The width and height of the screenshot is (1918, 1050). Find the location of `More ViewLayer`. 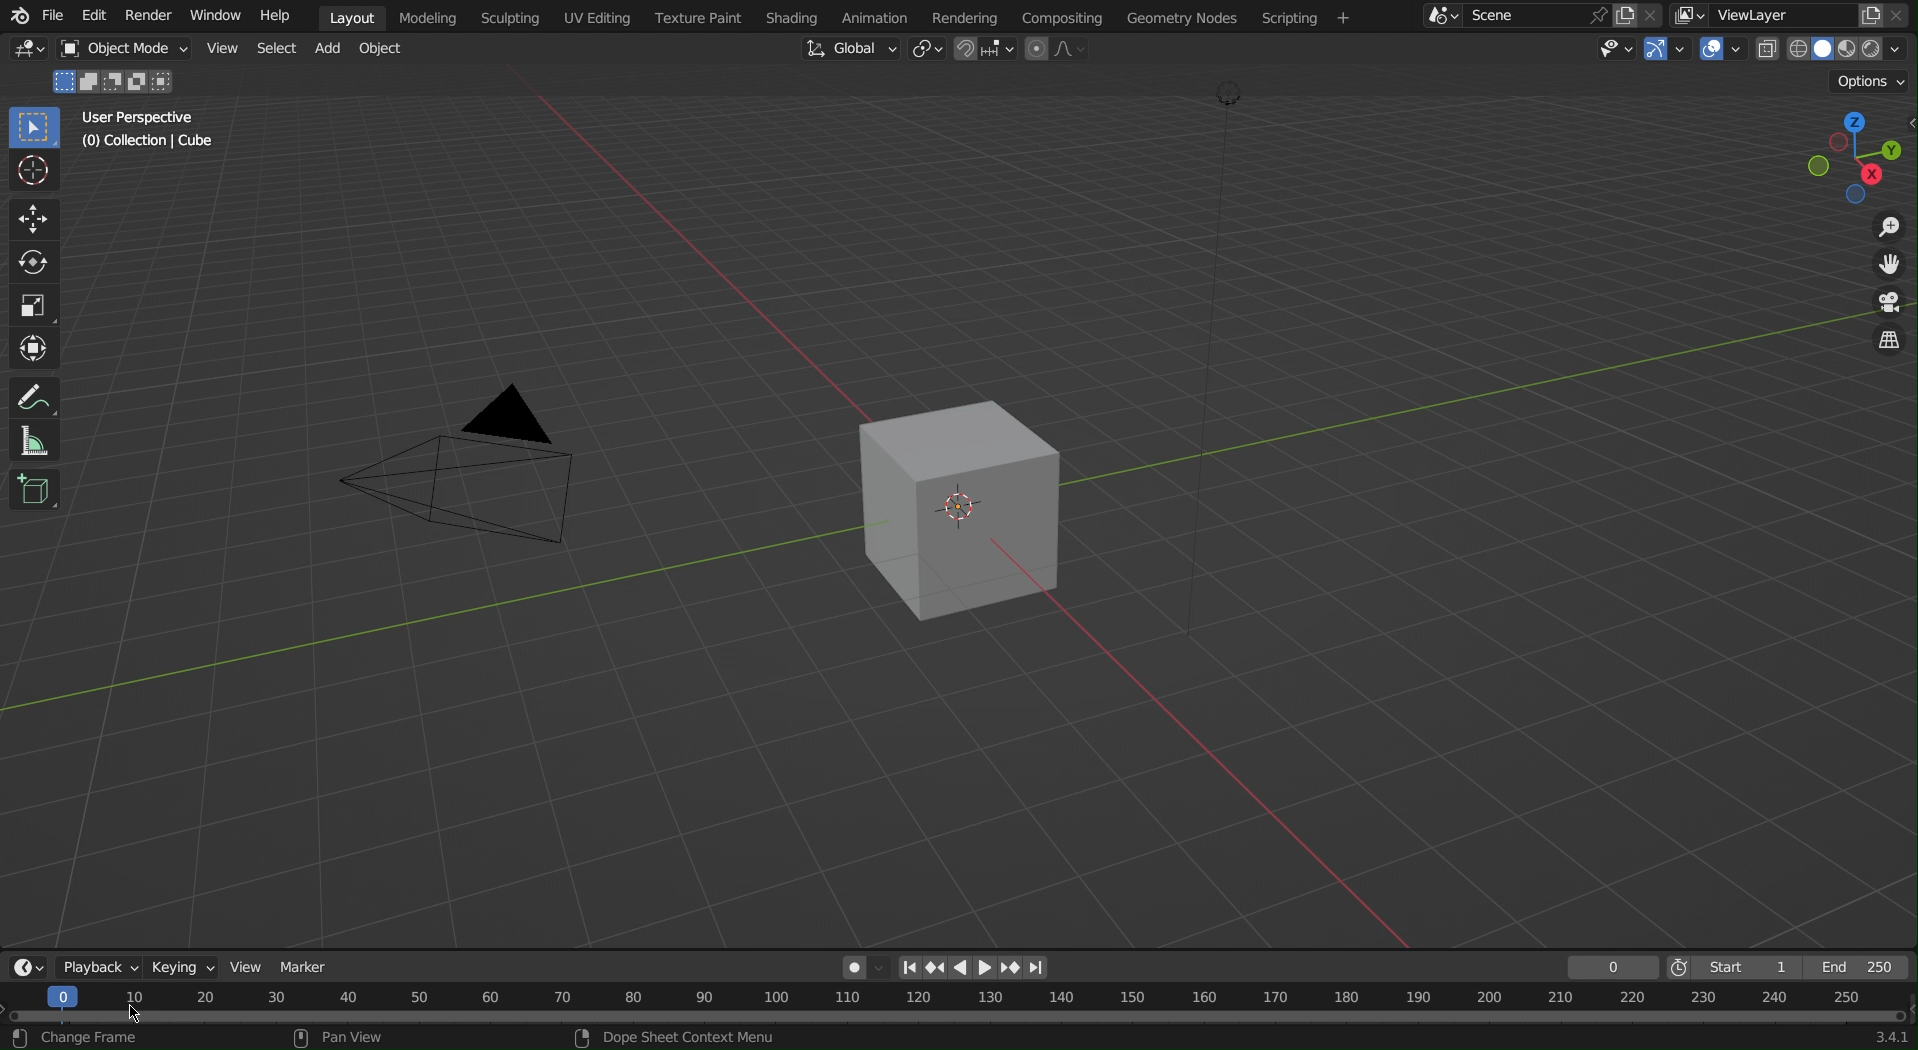

More ViewLayer is located at coordinates (1692, 14).